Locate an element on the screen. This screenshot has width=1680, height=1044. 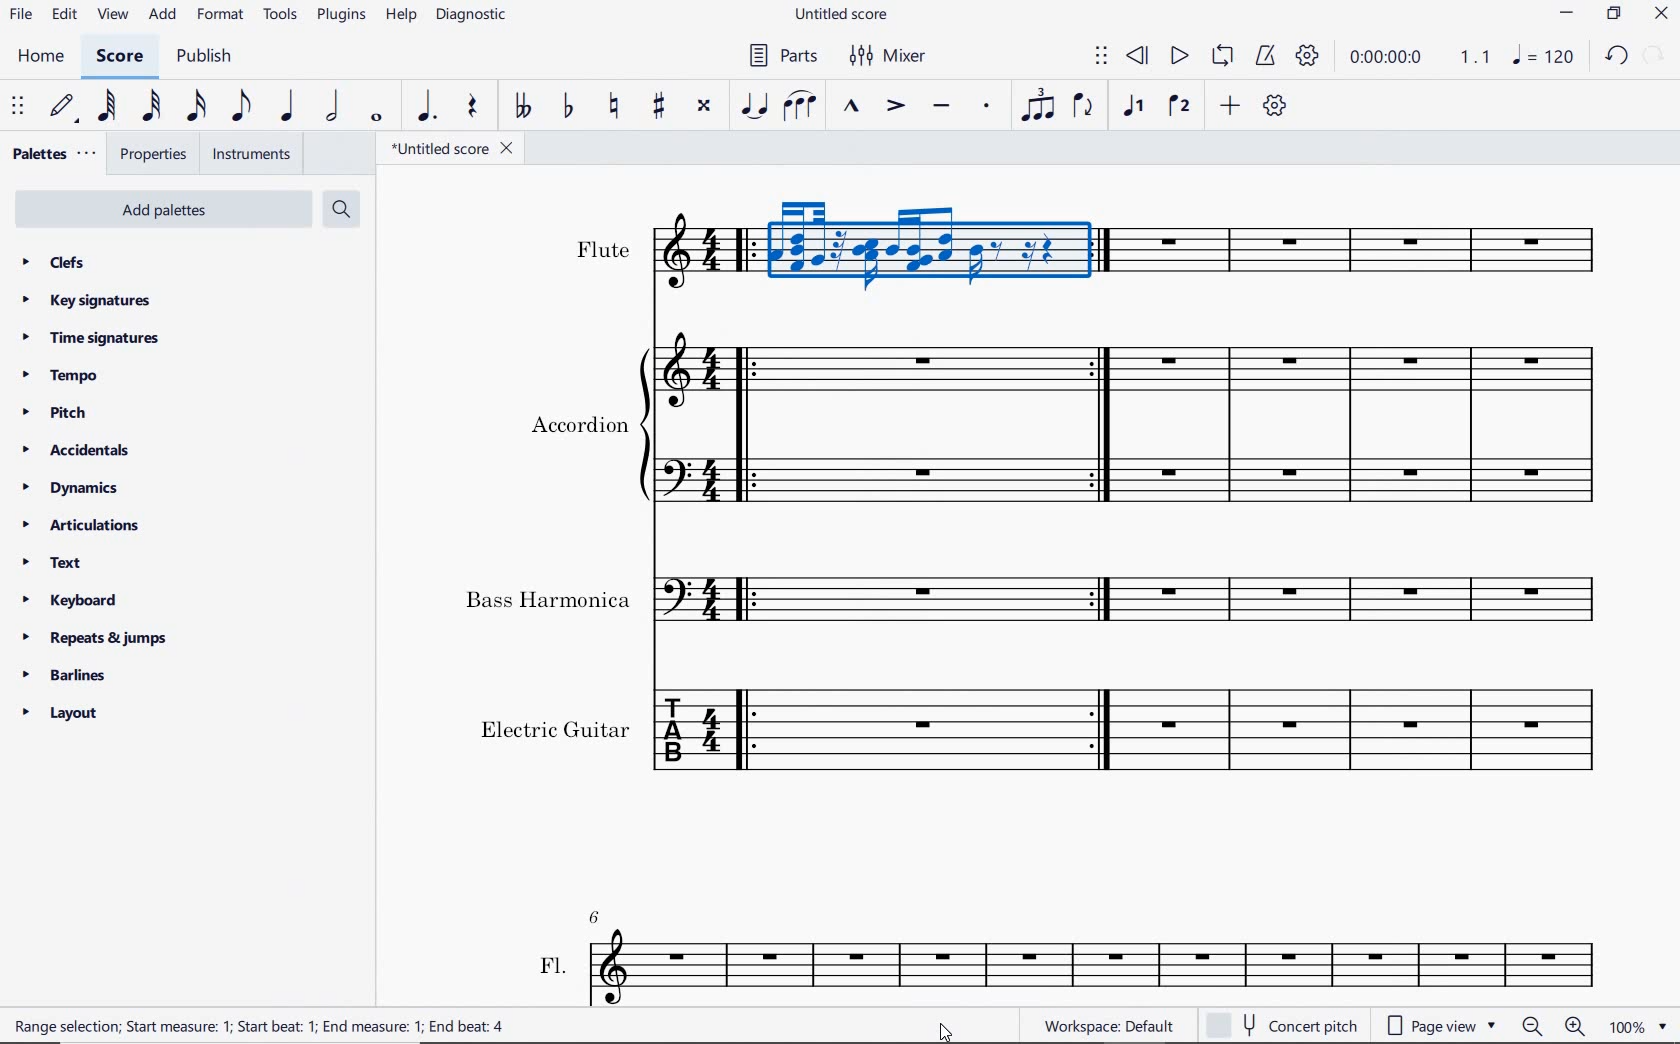
RESTORE DOWN is located at coordinates (1614, 16).